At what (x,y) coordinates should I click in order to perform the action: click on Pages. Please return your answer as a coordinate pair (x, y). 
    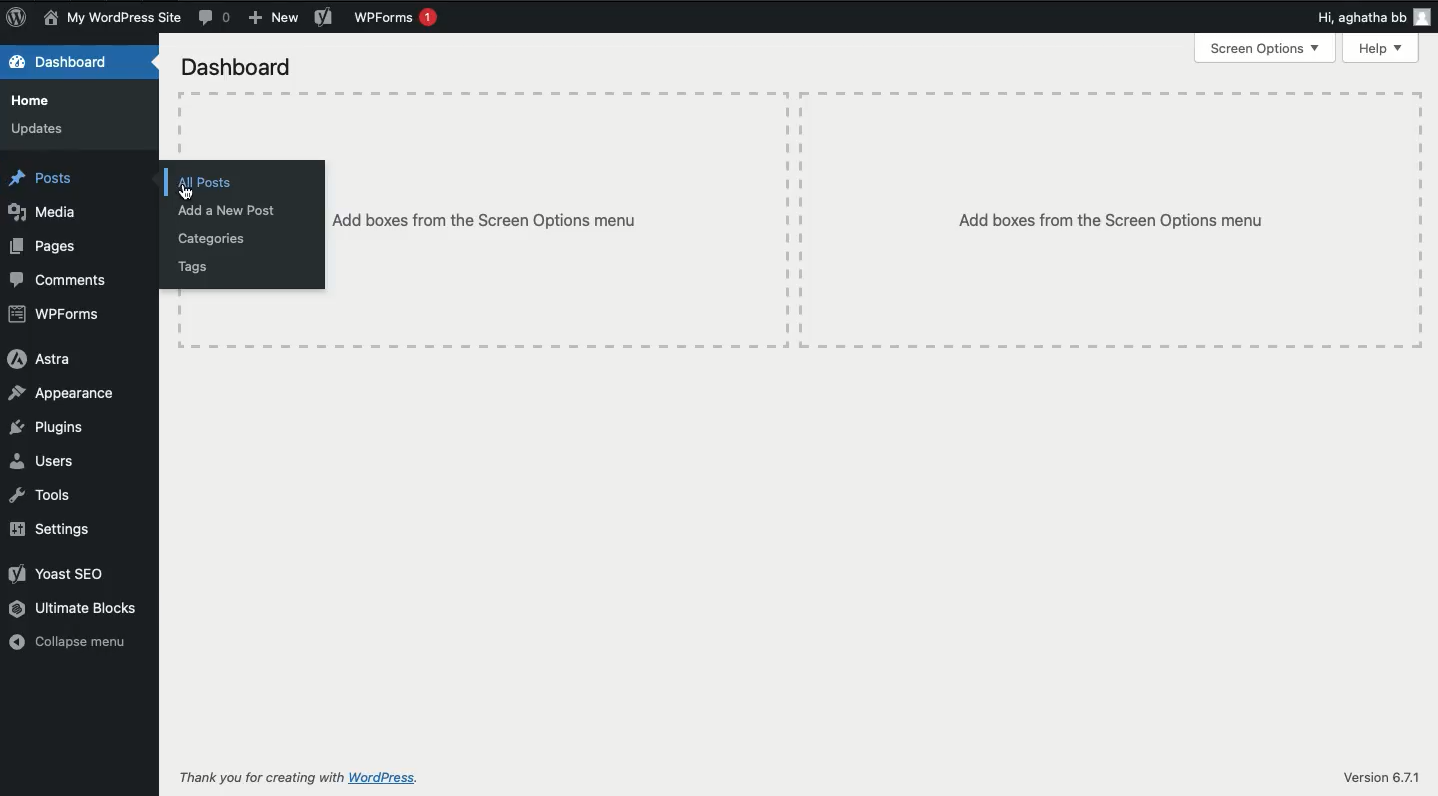
    Looking at the image, I should click on (48, 248).